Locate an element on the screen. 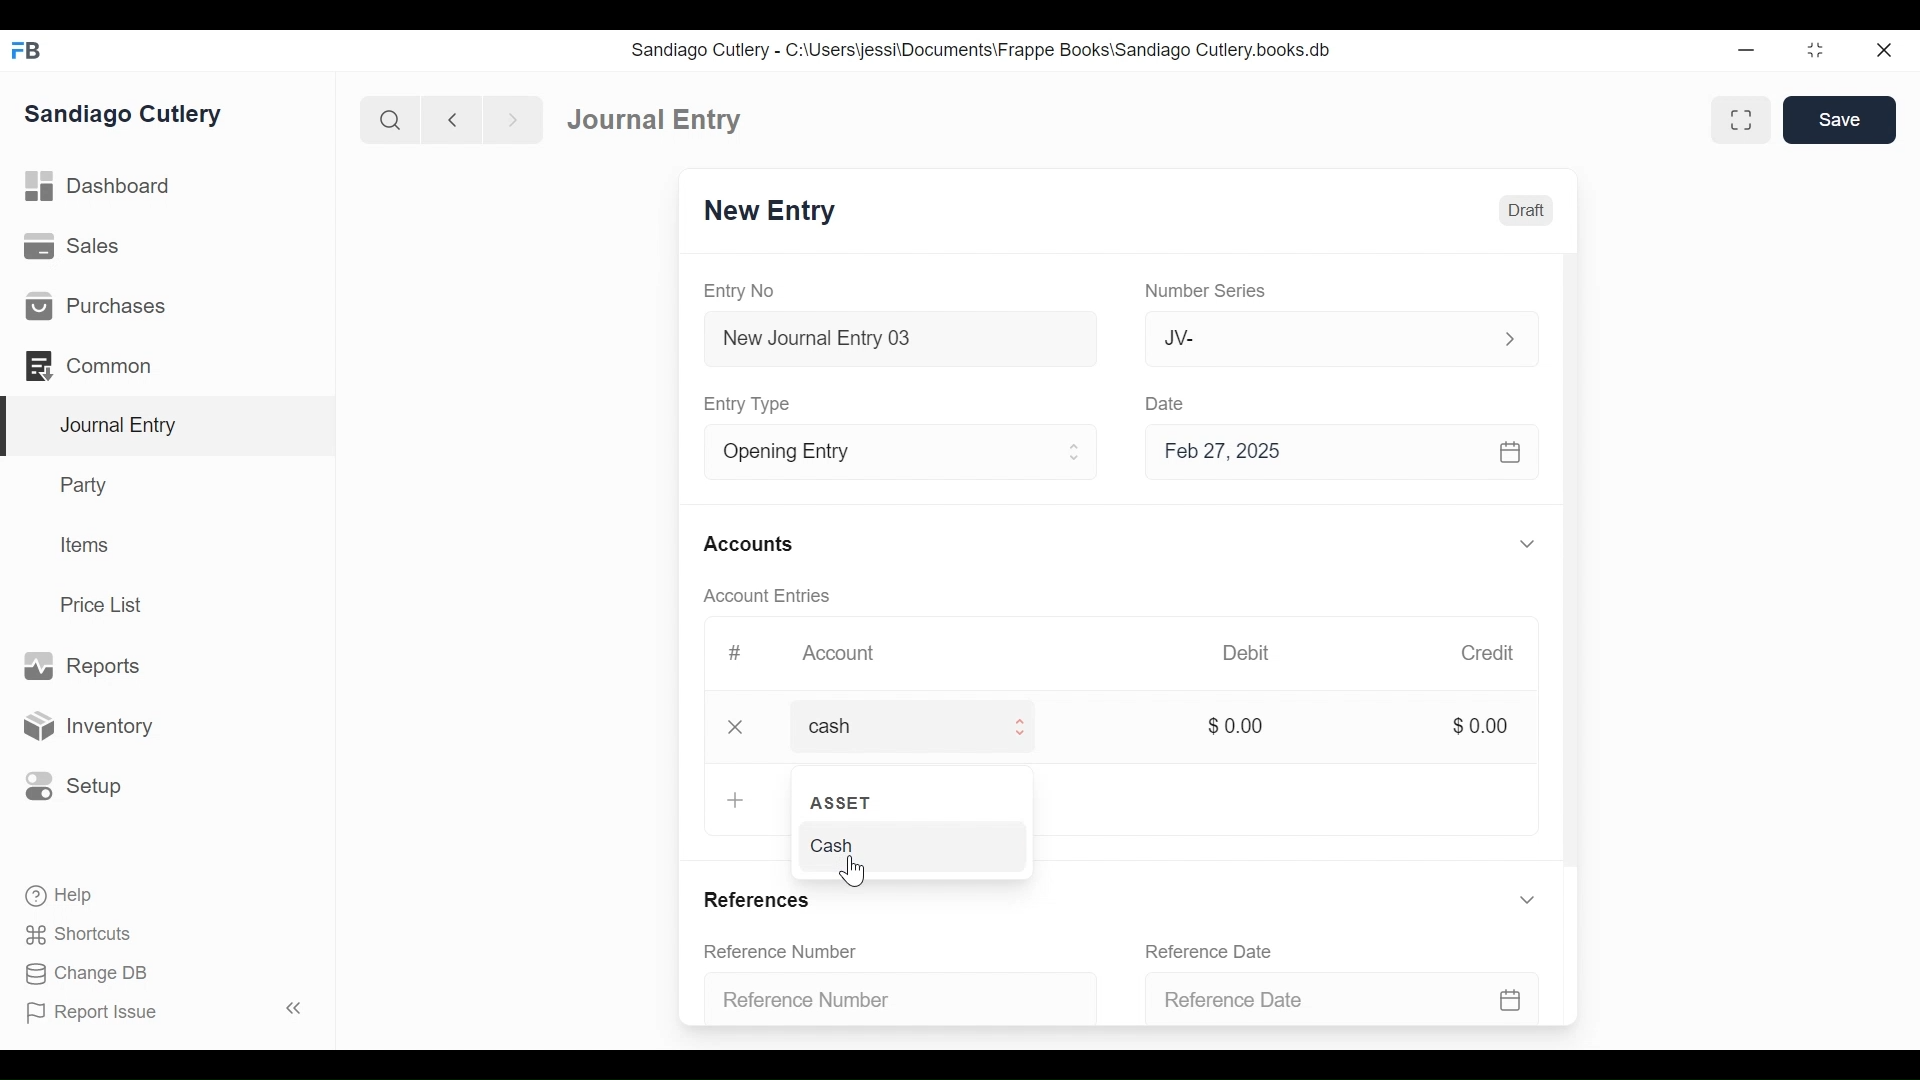  Search is located at coordinates (388, 119).